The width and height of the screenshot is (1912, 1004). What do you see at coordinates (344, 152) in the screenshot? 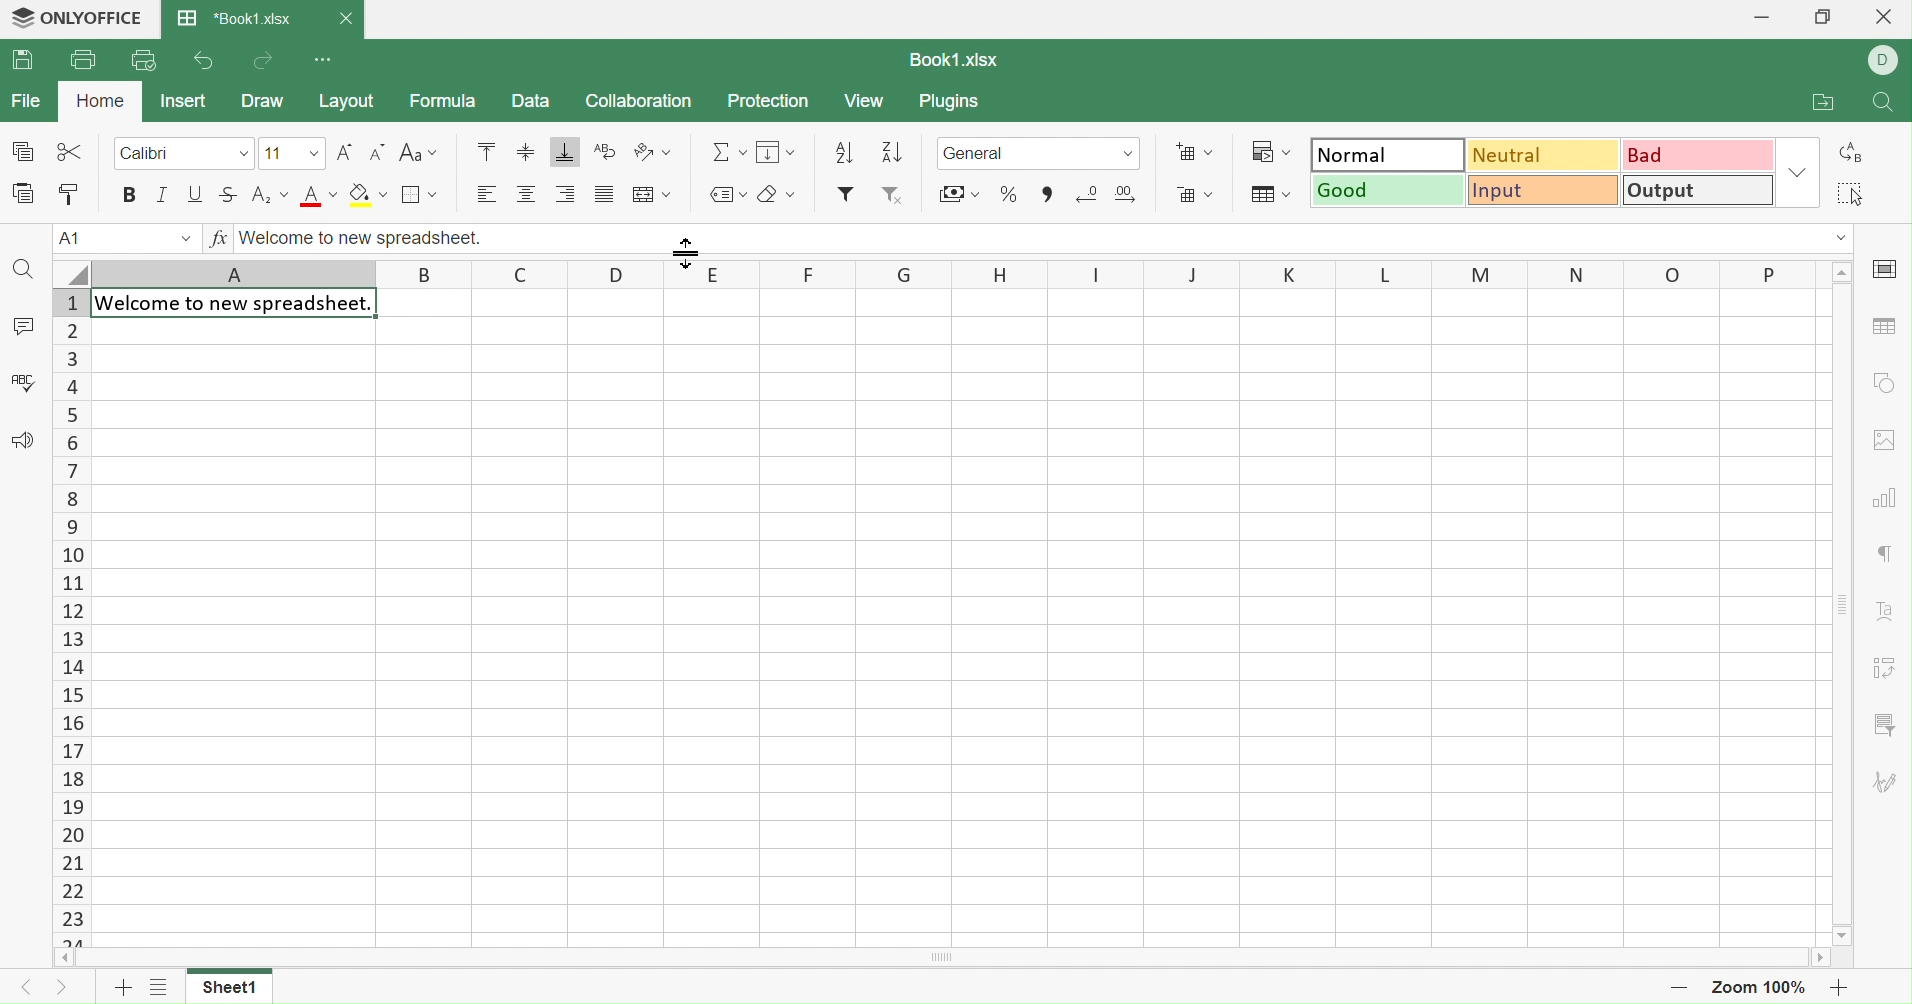
I see `Increment font size` at bounding box center [344, 152].